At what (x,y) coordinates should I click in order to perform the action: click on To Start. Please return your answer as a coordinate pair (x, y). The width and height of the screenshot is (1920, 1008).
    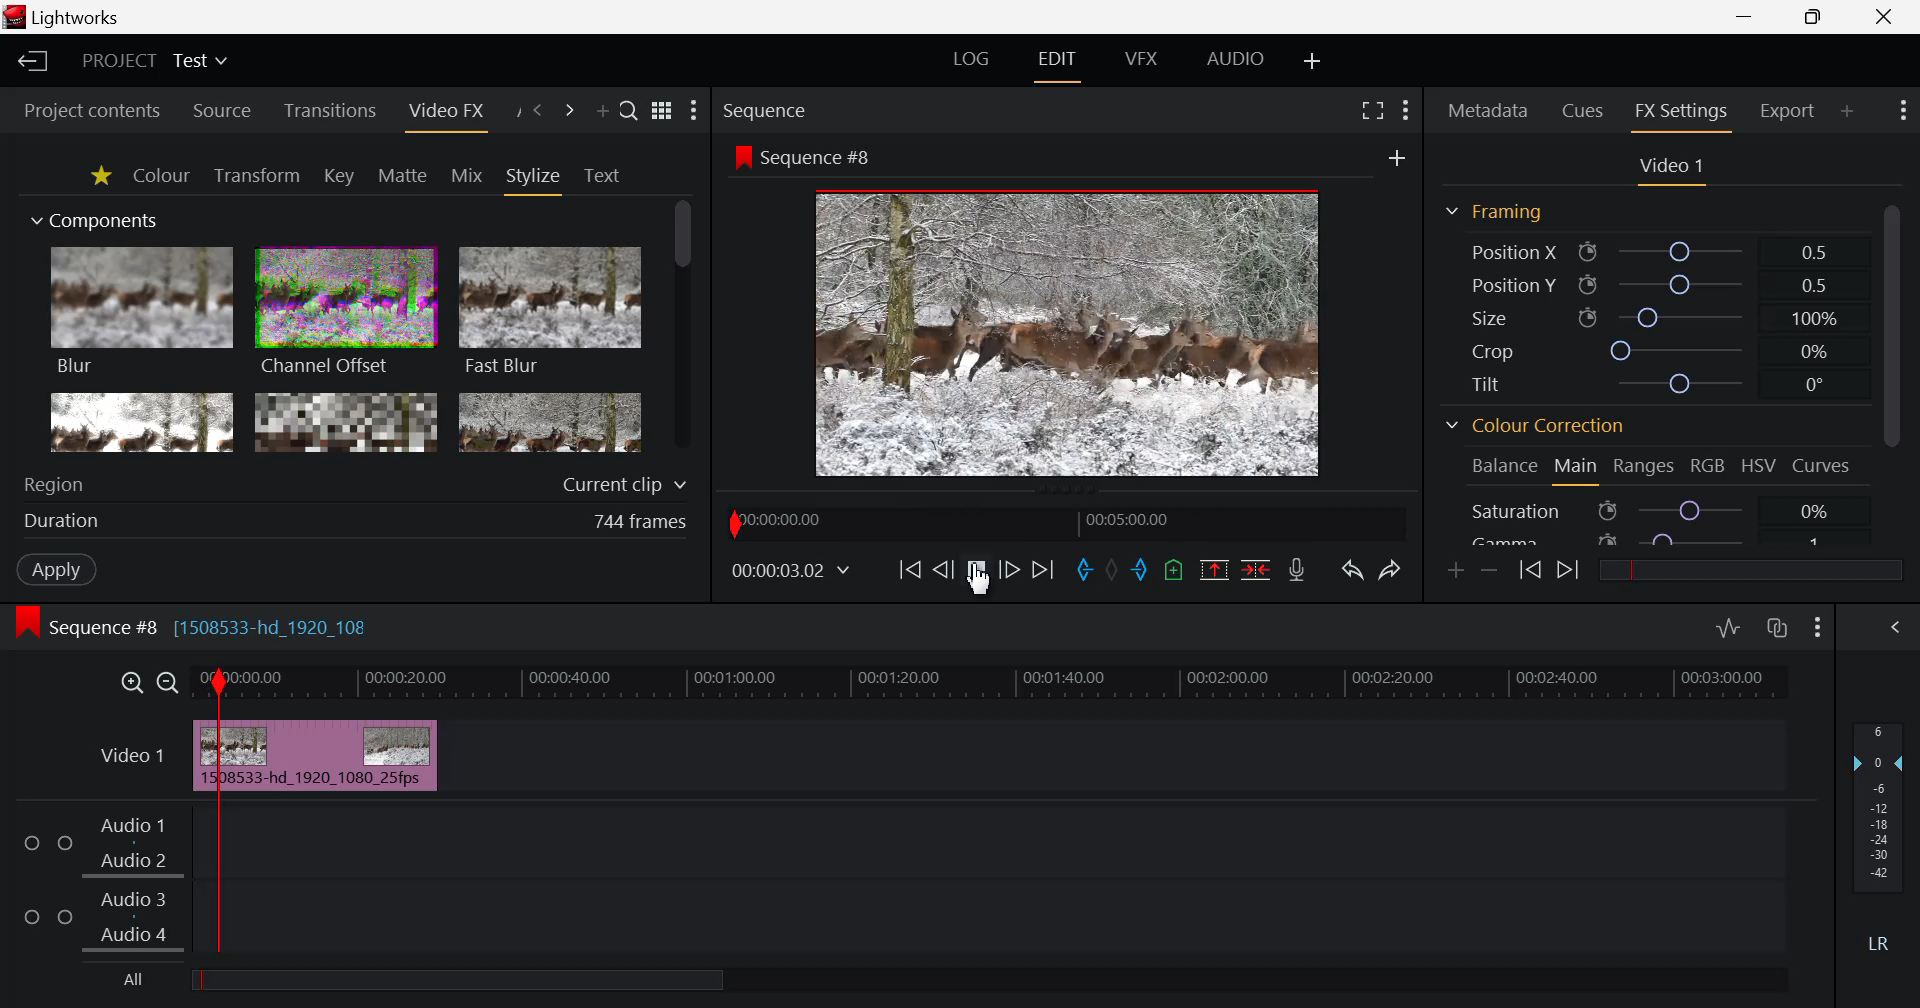
    Looking at the image, I should click on (910, 570).